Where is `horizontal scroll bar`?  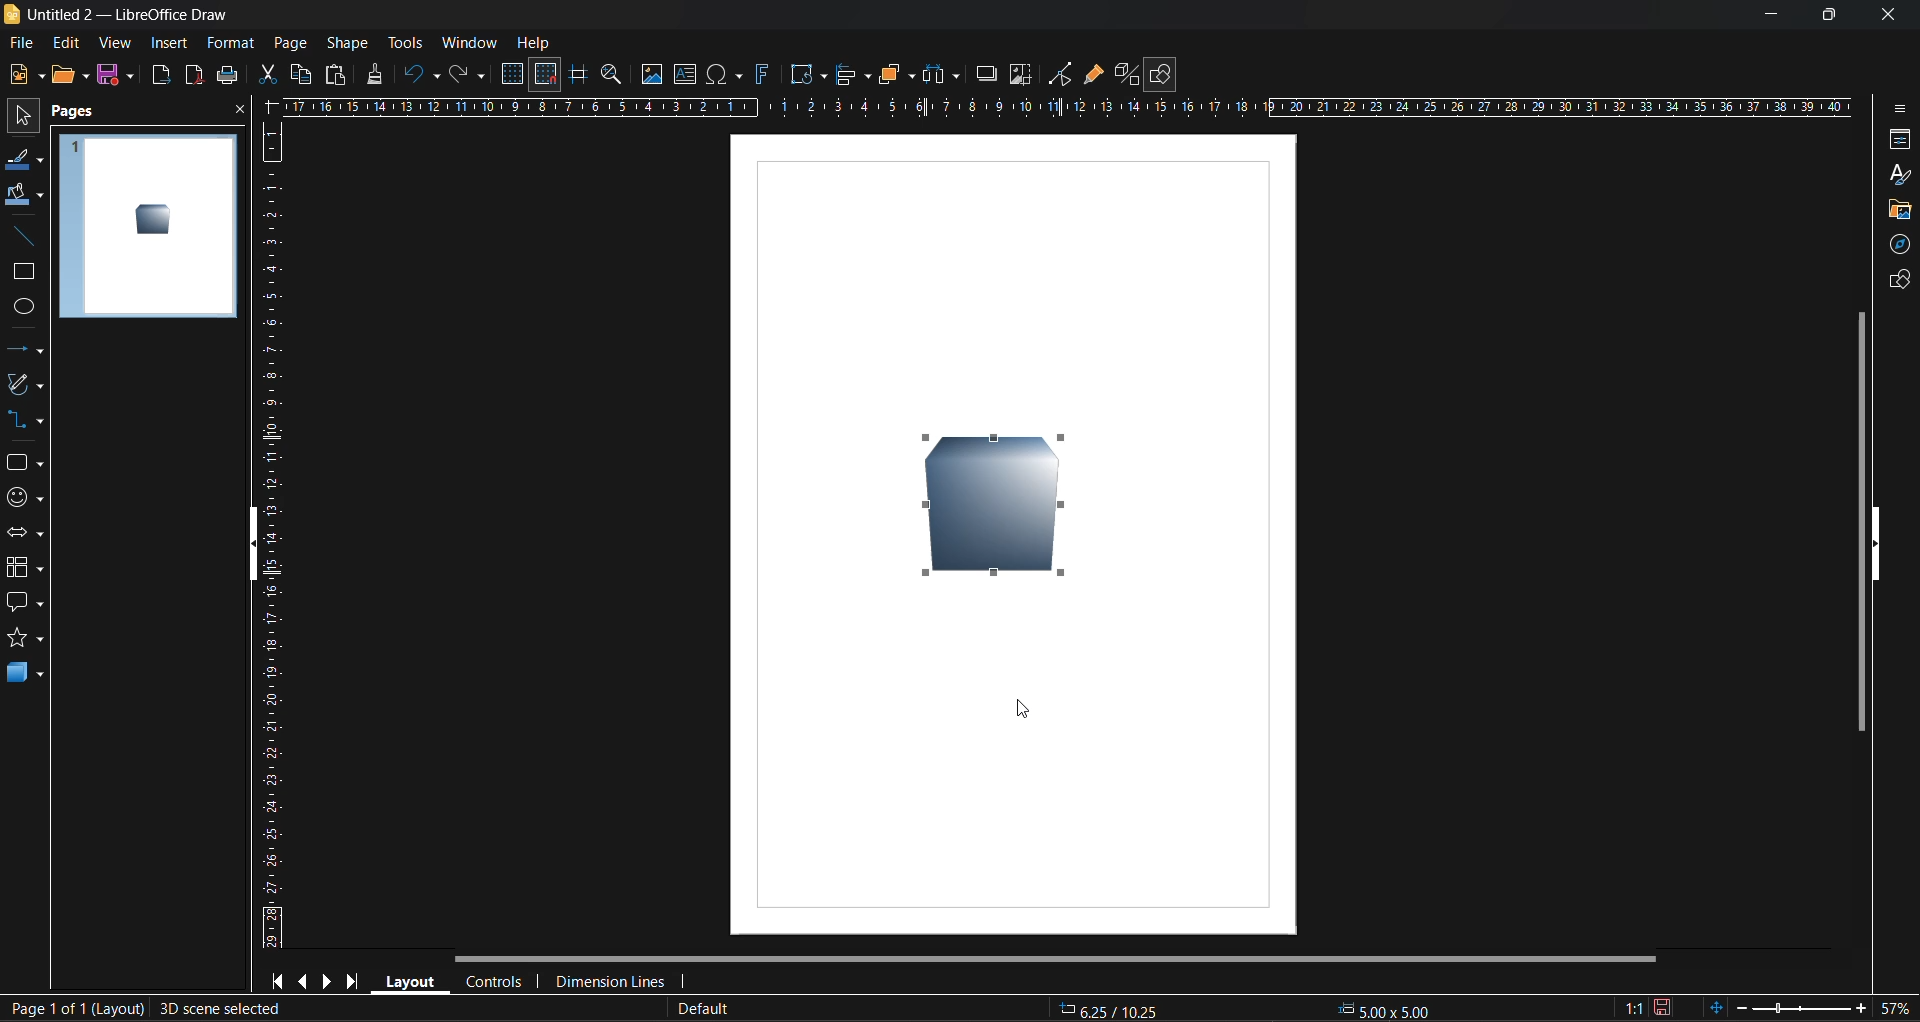 horizontal scroll bar is located at coordinates (1061, 959).